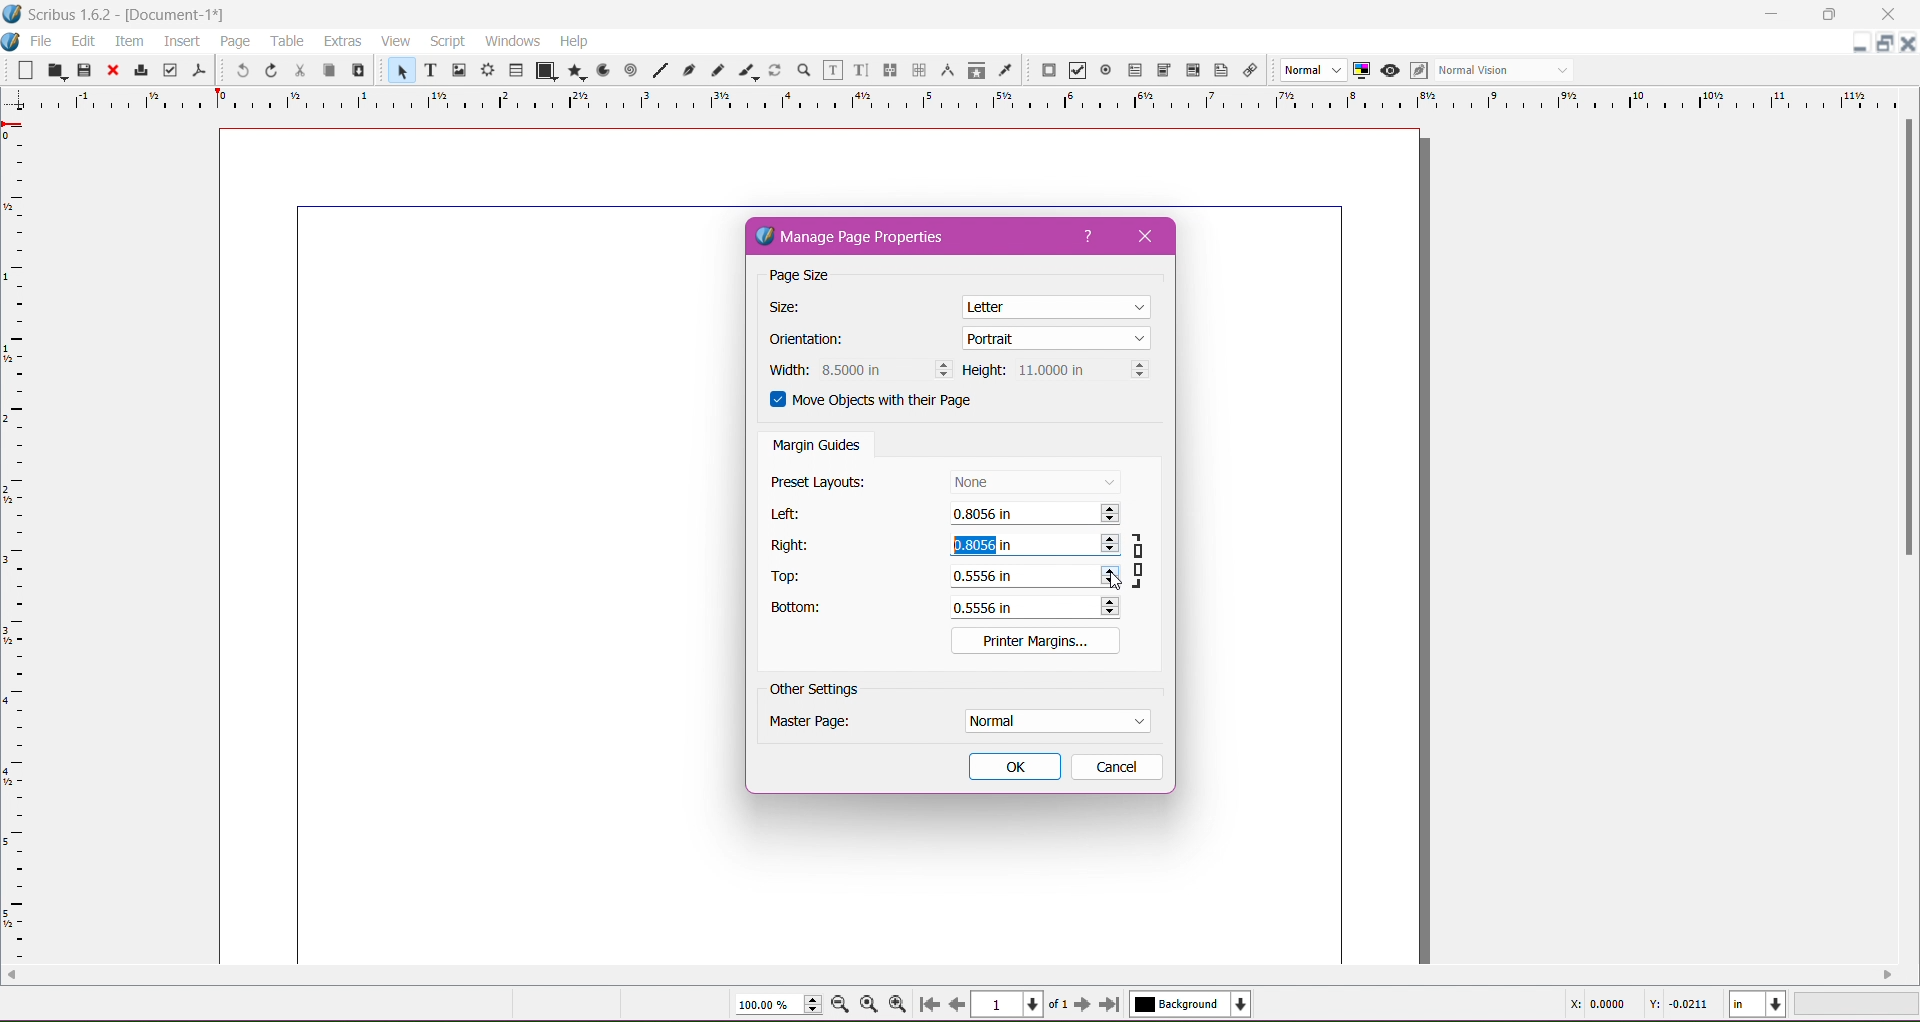 Image resolution: width=1920 pixels, height=1022 pixels. What do you see at coordinates (1908, 44) in the screenshot?
I see `Close Document` at bounding box center [1908, 44].